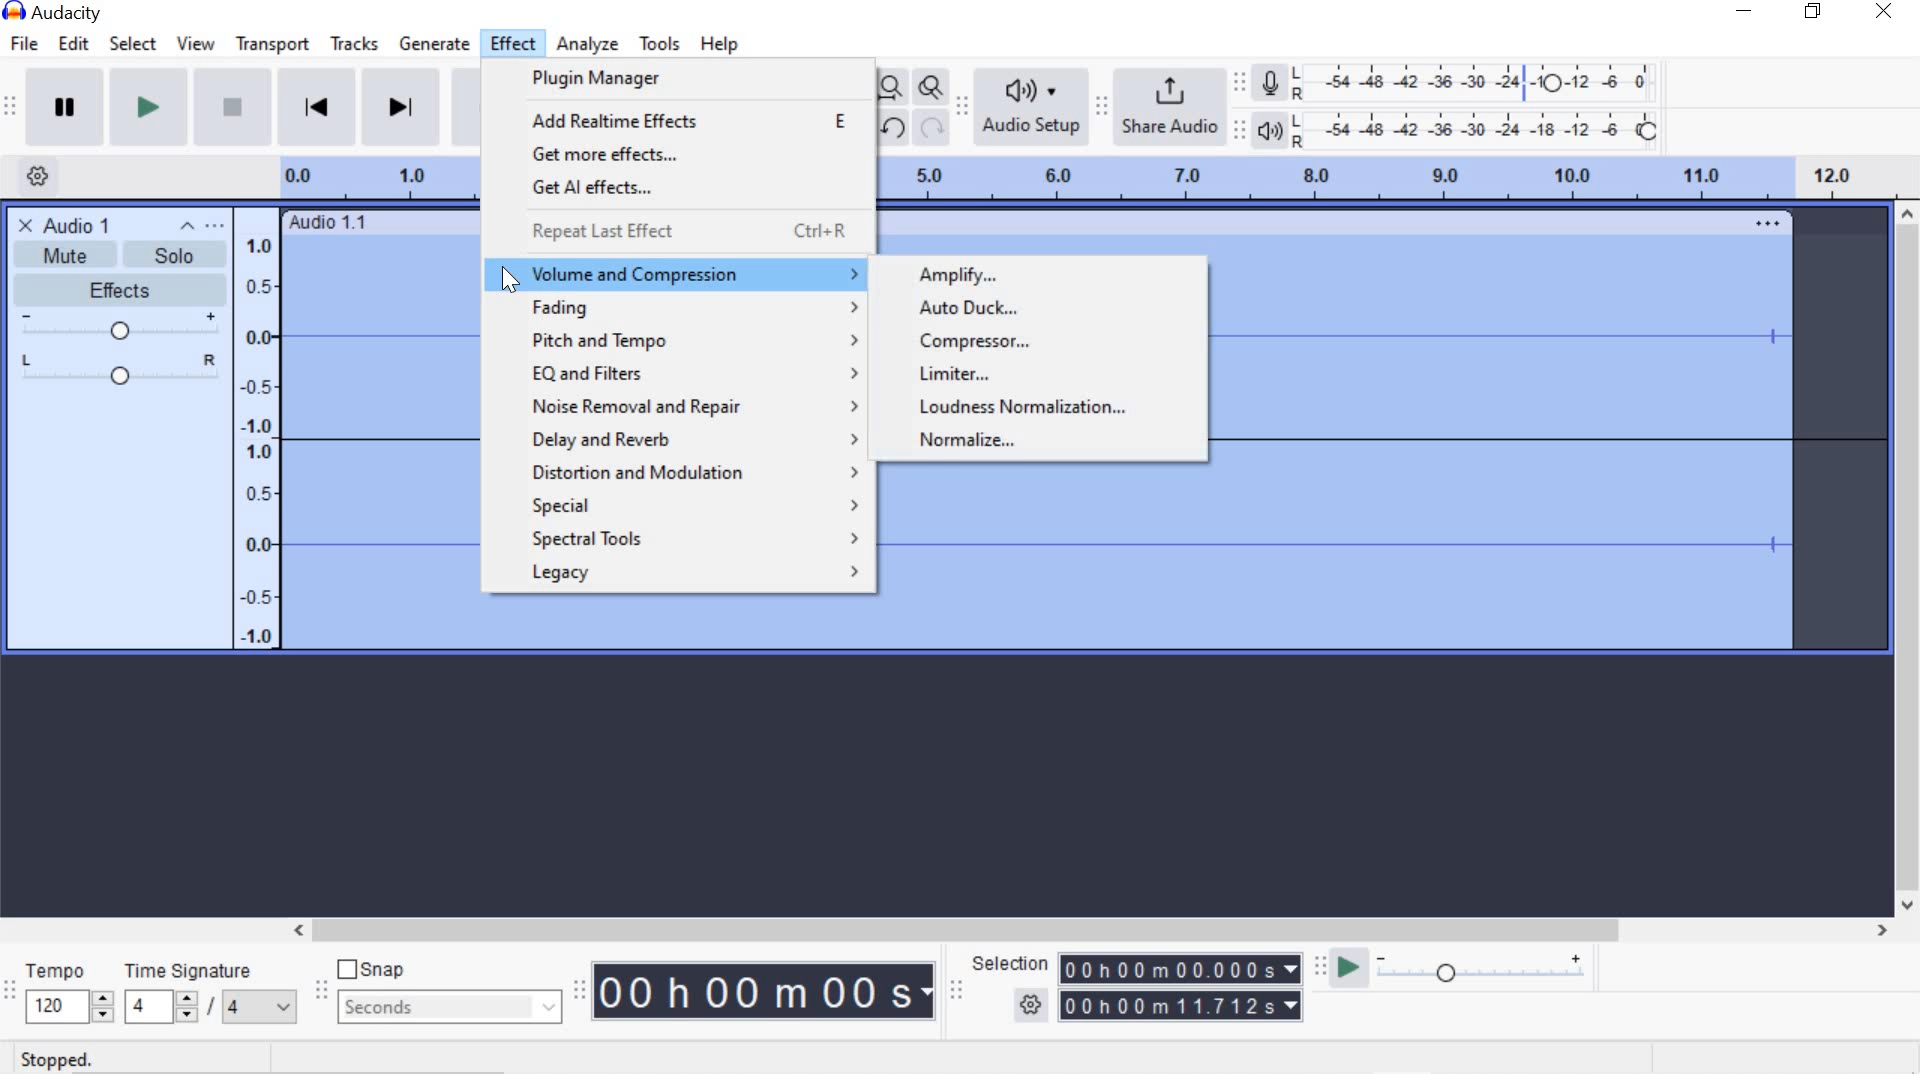 The width and height of the screenshot is (1920, 1074). I want to click on minimize, so click(1745, 14).